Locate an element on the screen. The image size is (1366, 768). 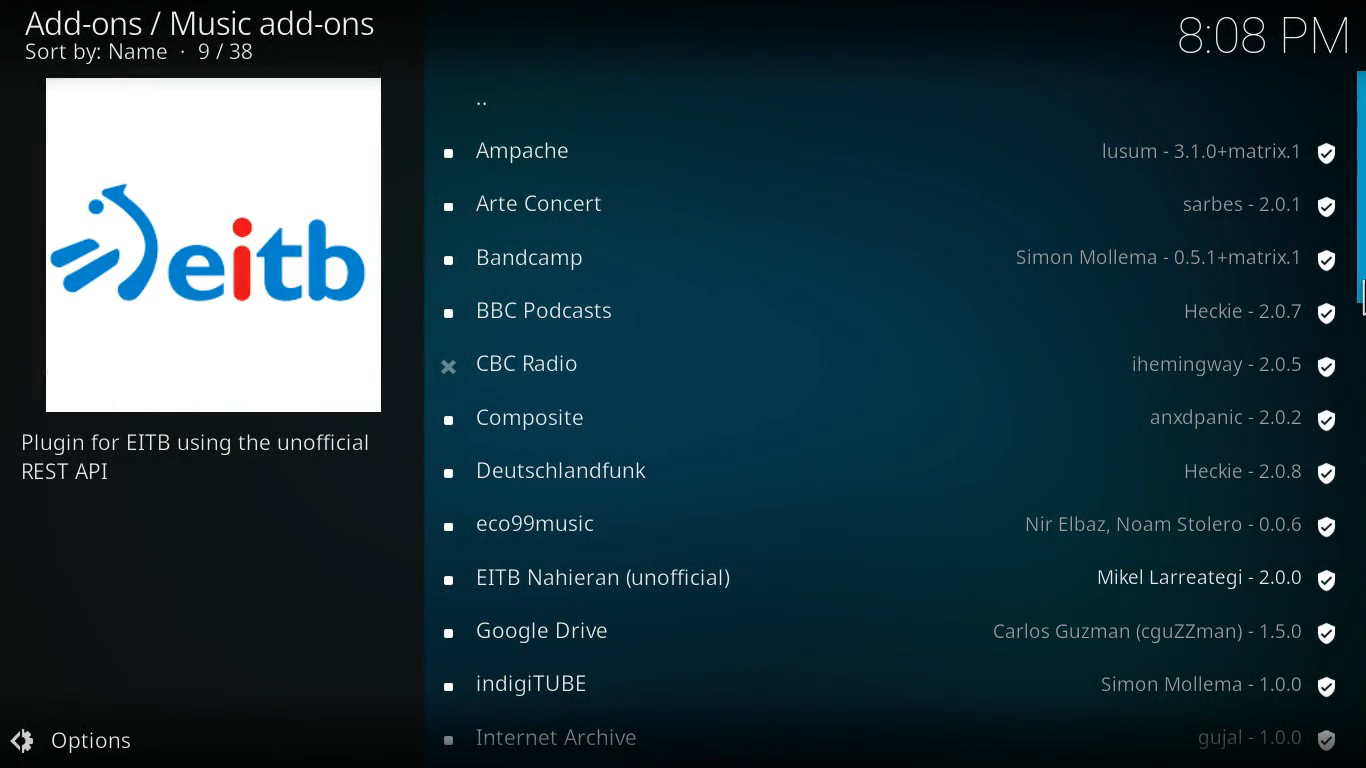
provide is located at coordinates (1181, 524).